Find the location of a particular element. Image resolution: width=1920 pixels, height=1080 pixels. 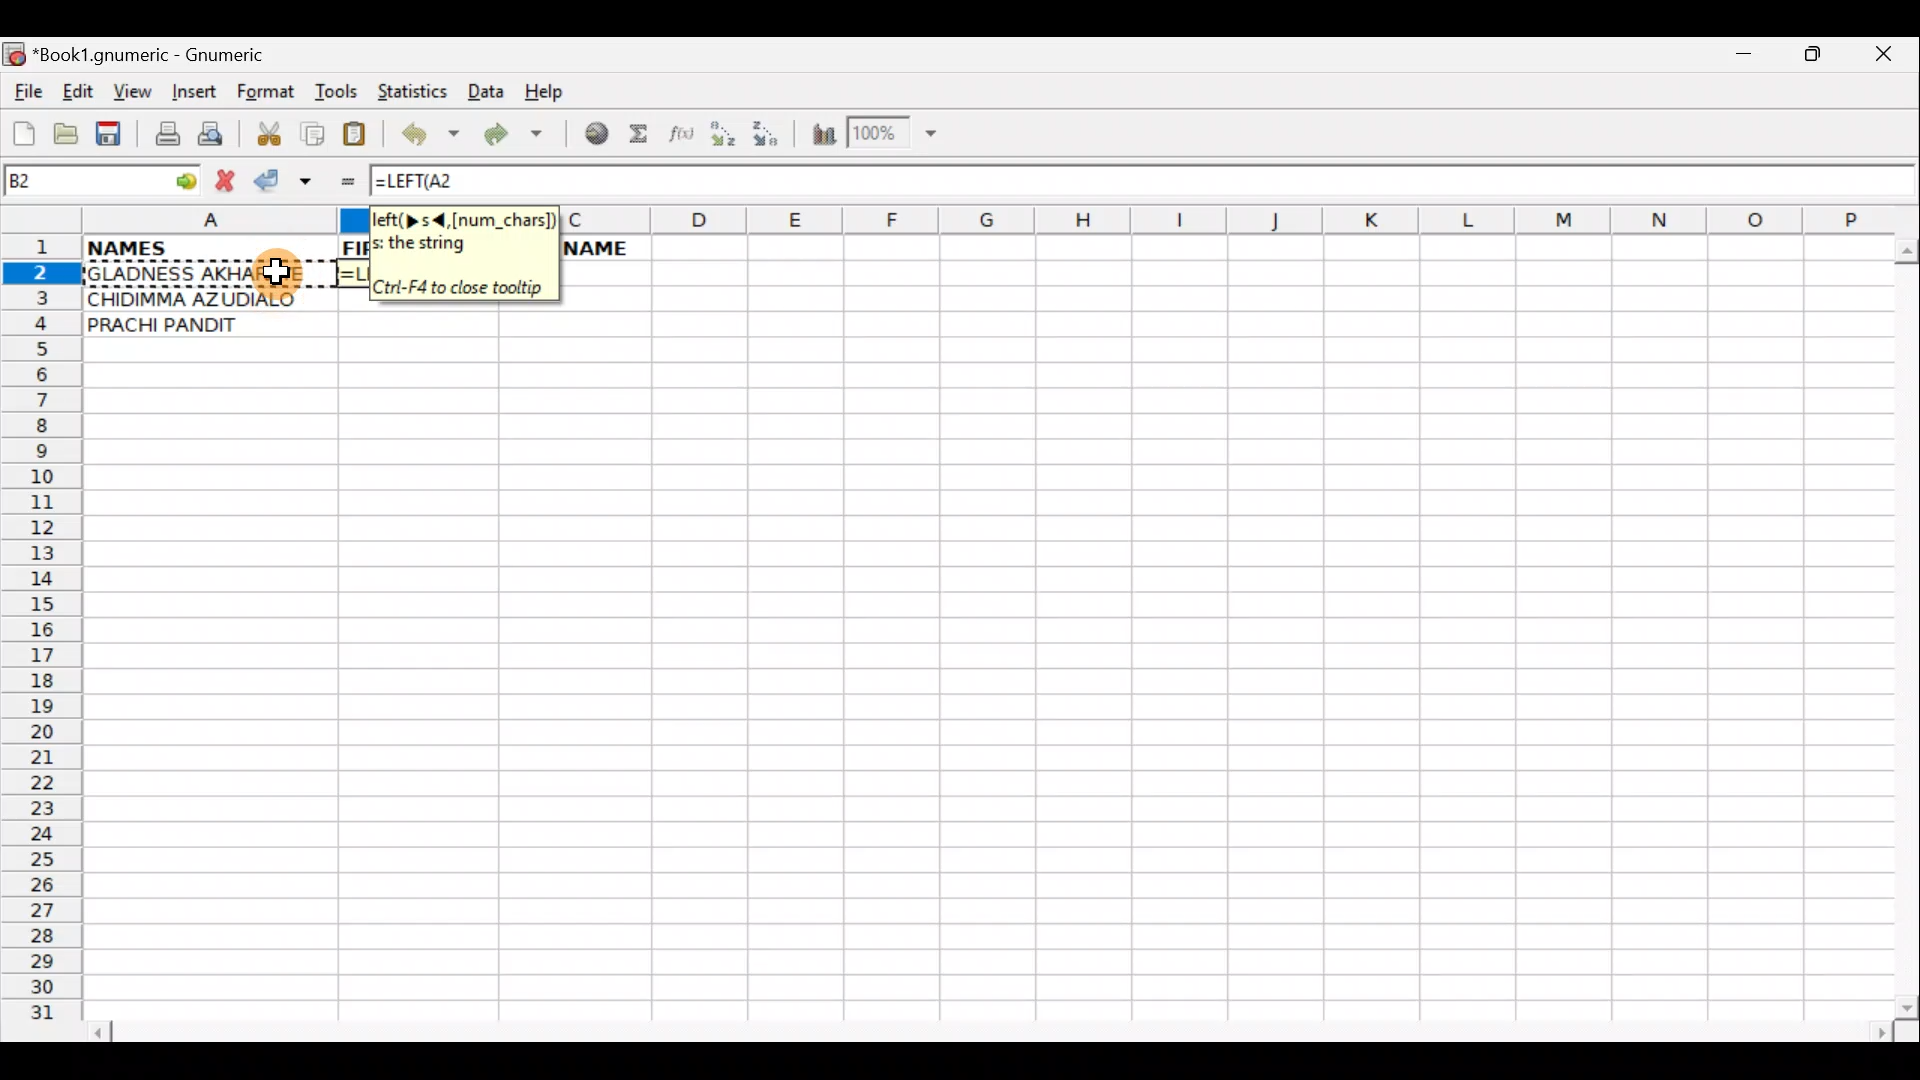

Redo undone action is located at coordinates (518, 137).